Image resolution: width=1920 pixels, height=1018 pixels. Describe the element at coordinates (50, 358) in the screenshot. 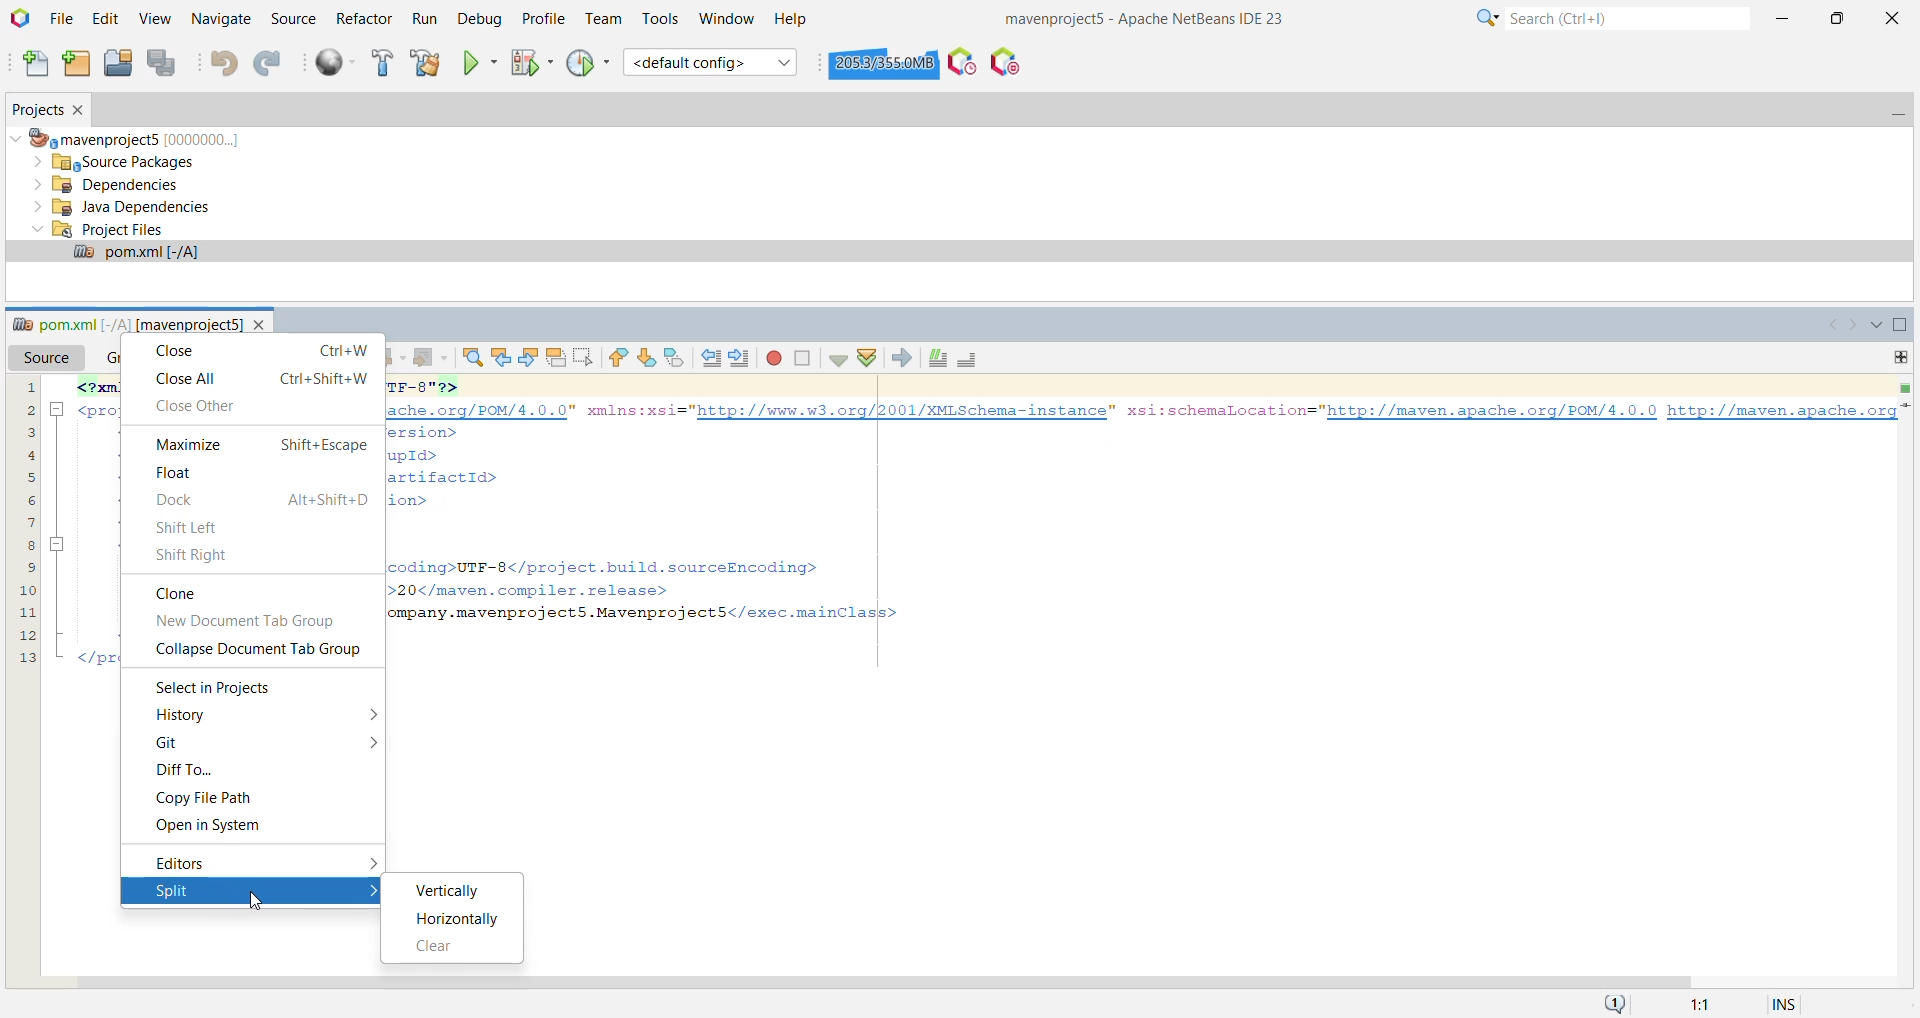

I see `Source` at that location.